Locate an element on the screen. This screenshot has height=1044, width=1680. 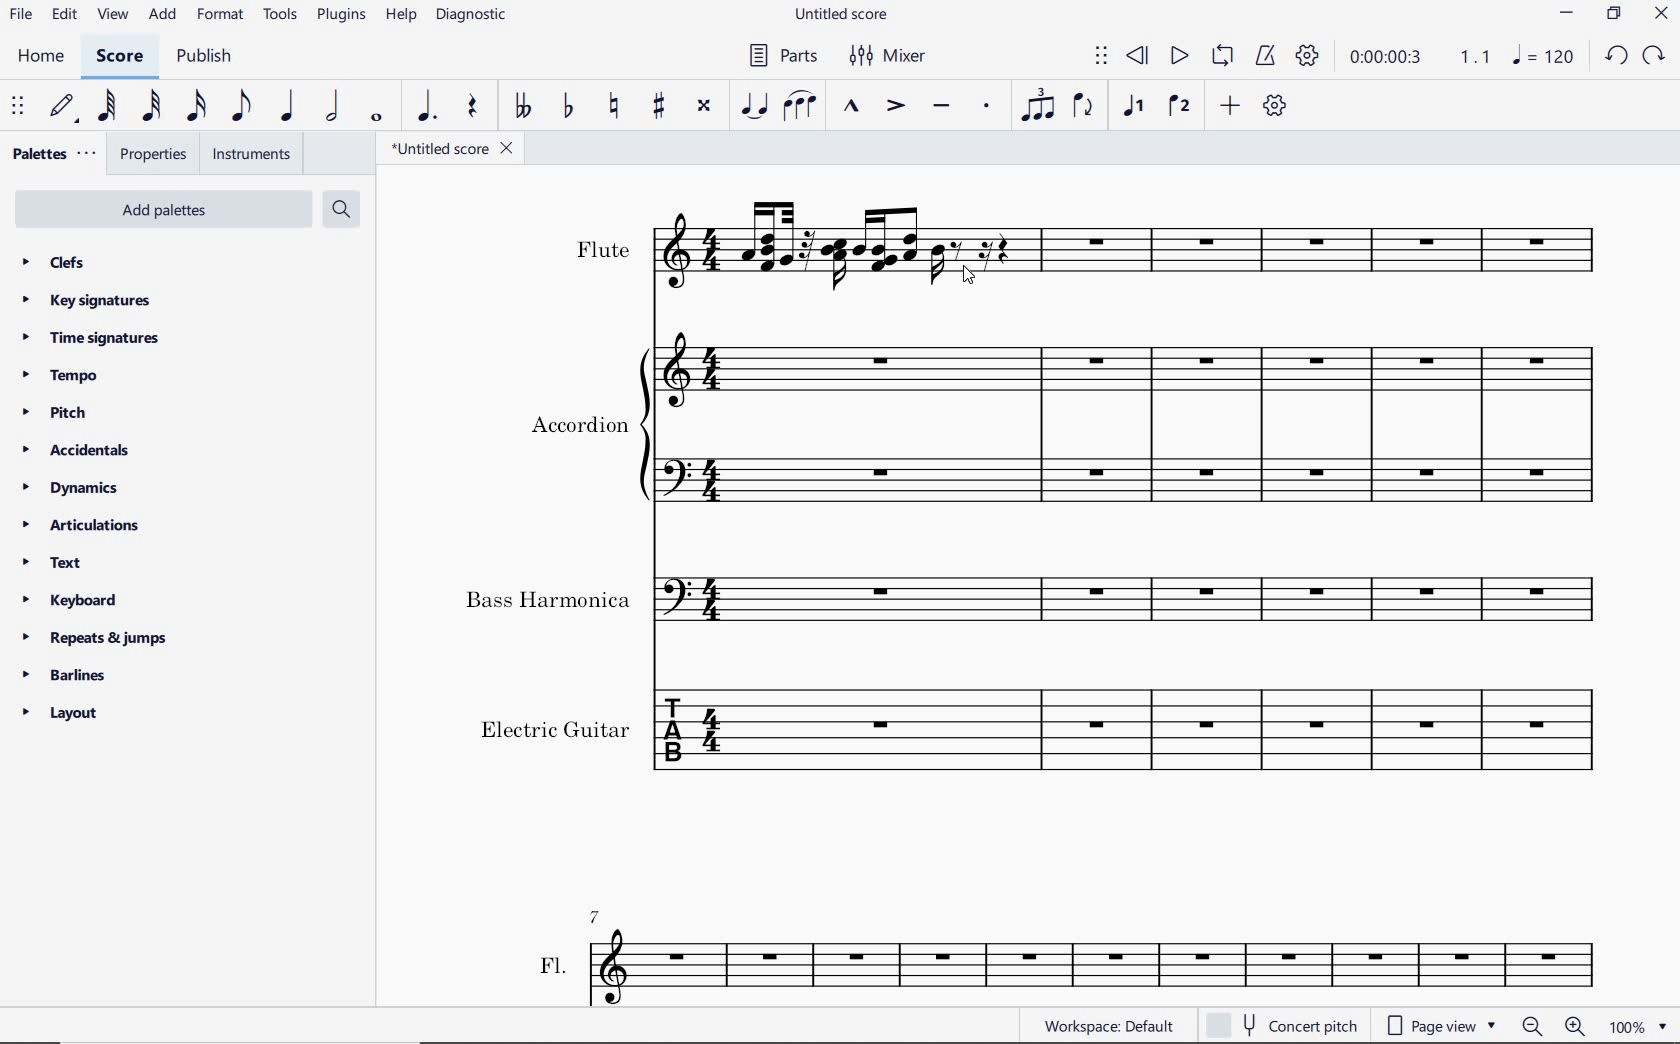
file is located at coordinates (19, 17).